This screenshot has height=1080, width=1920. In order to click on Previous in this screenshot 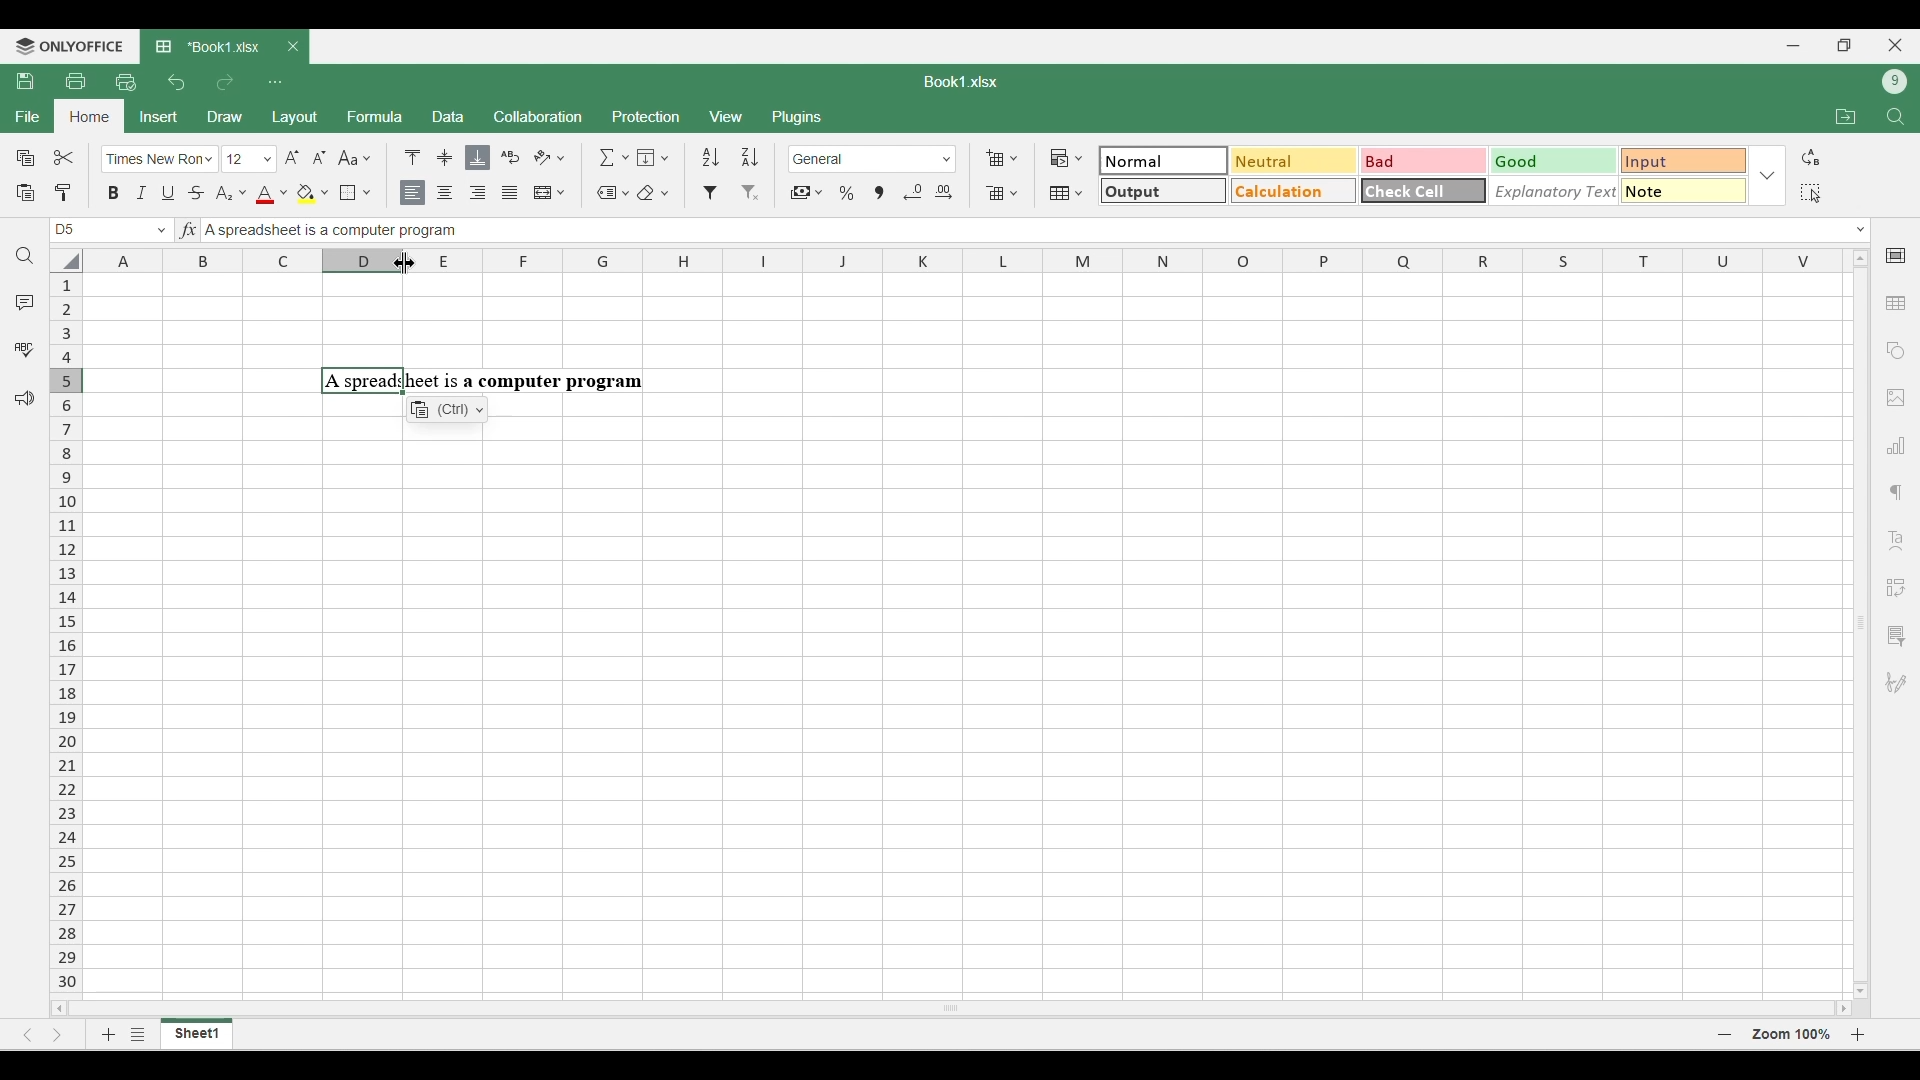, I will do `click(27, 1035)`.